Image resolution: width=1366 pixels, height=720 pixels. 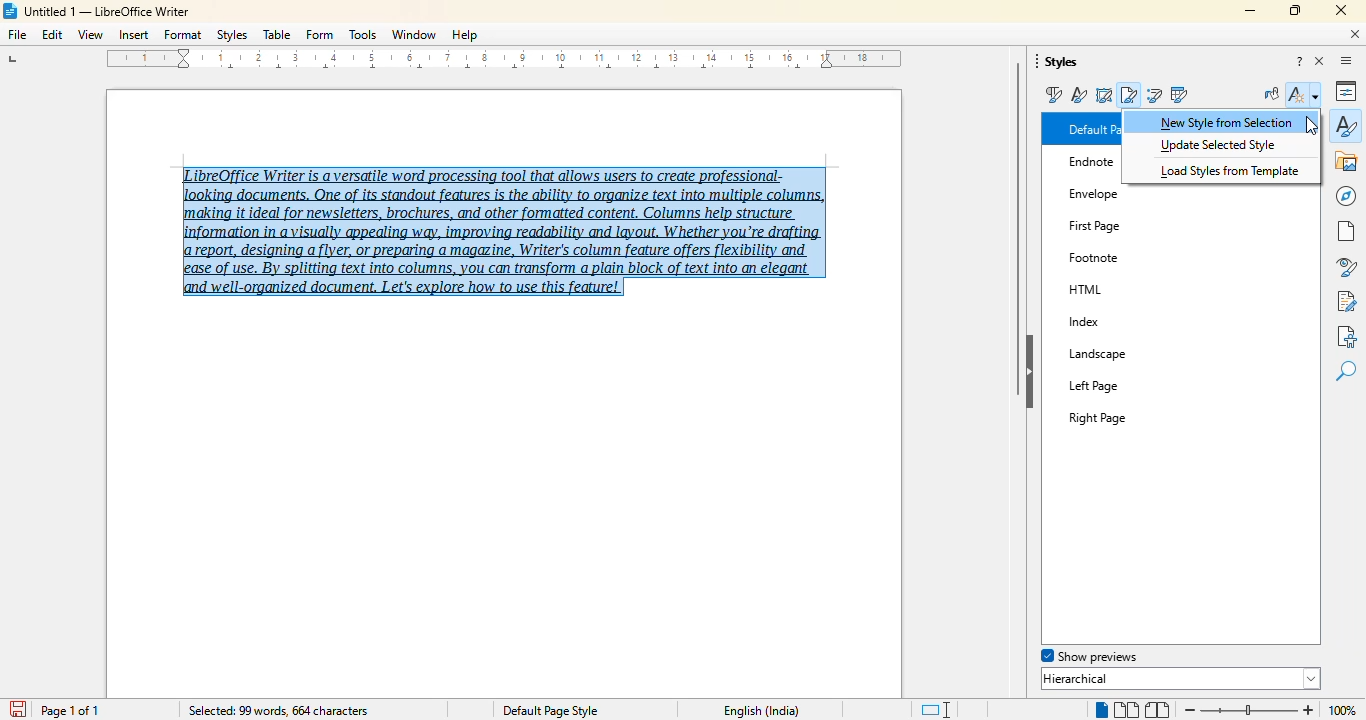 I want to click on frame styles, so click(x=1104, y=95).